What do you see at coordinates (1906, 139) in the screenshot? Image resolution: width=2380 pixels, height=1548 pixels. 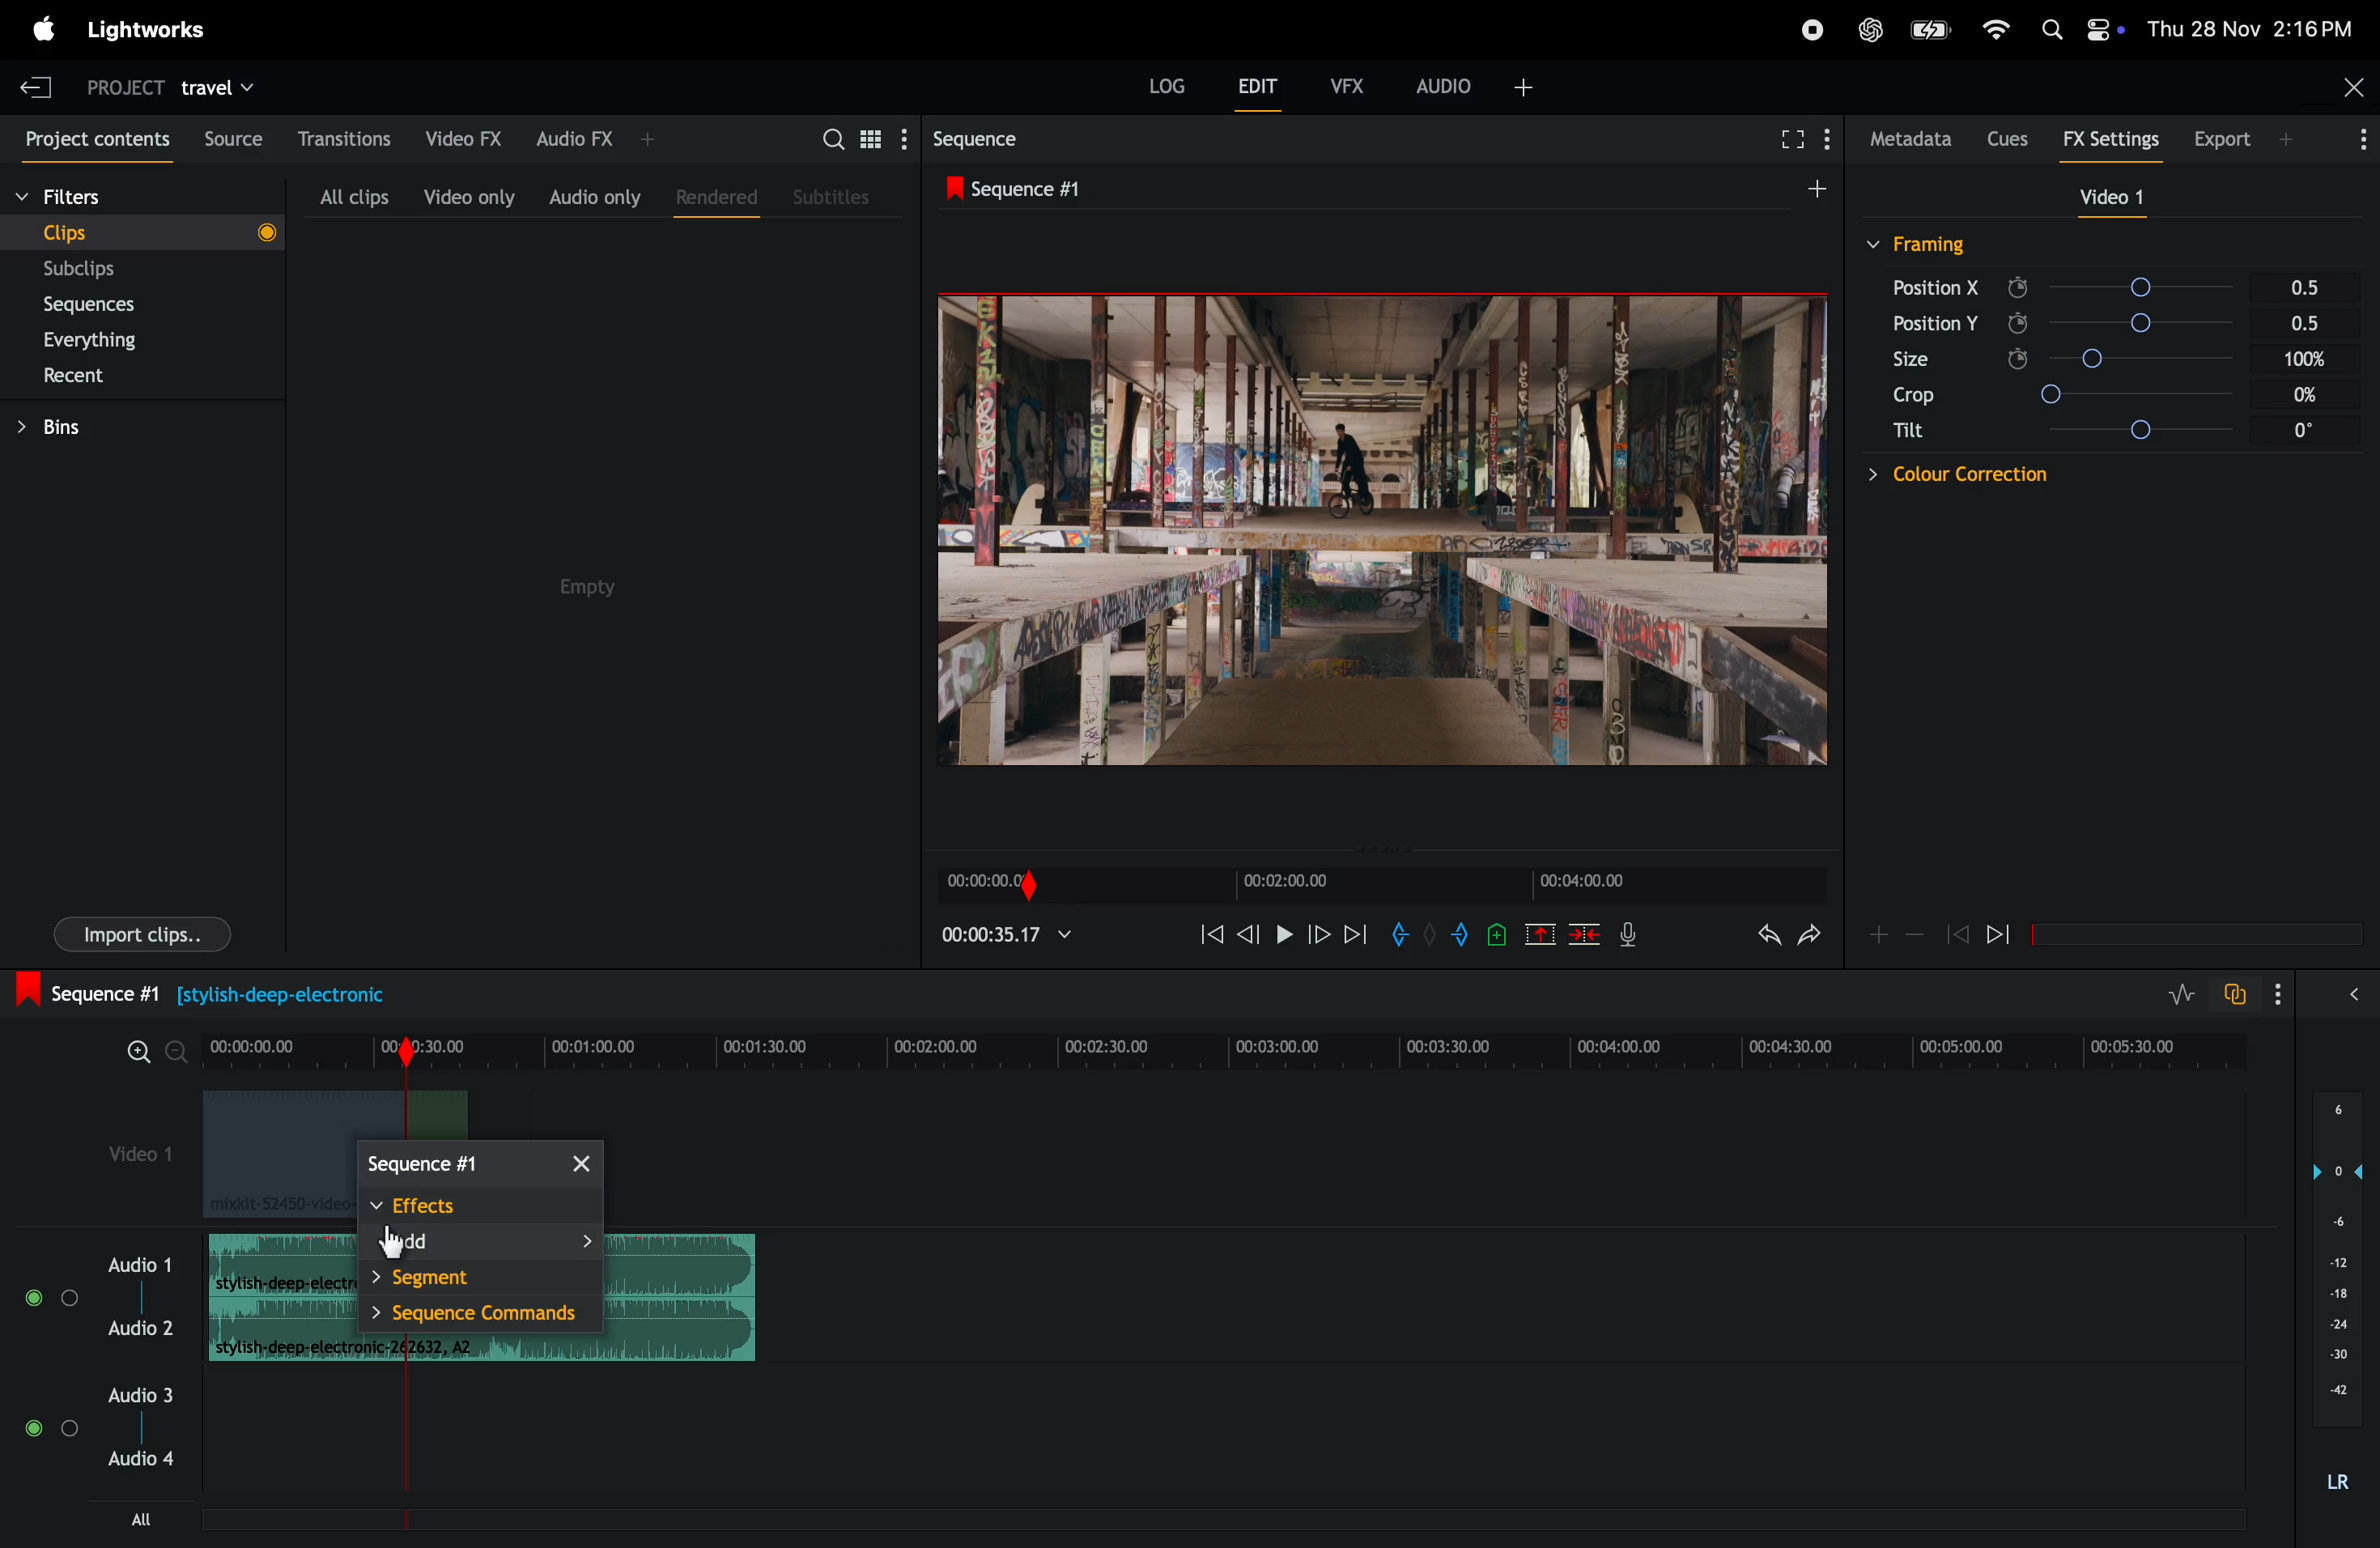 I see `metadata` at bounding box center [1906, 139].